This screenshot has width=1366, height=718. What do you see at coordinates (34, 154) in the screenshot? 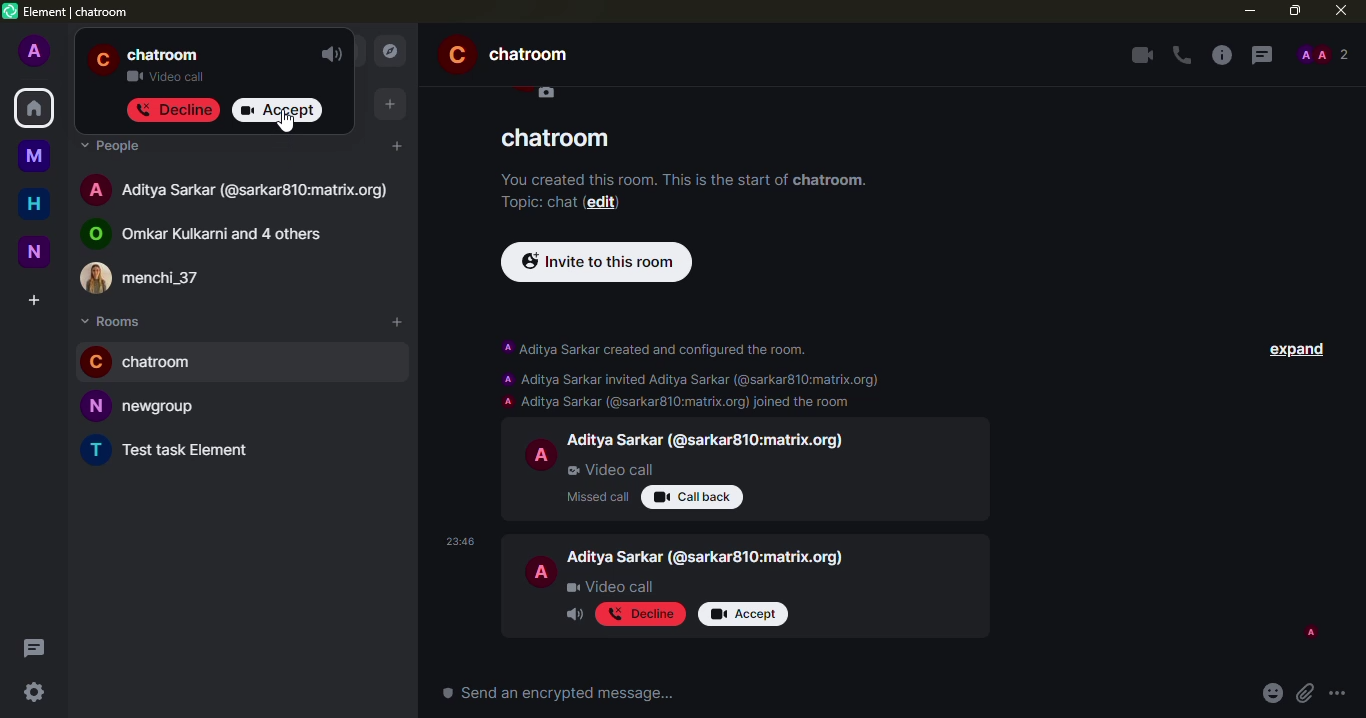
I see `myspace` at bounding box center [34, 154].